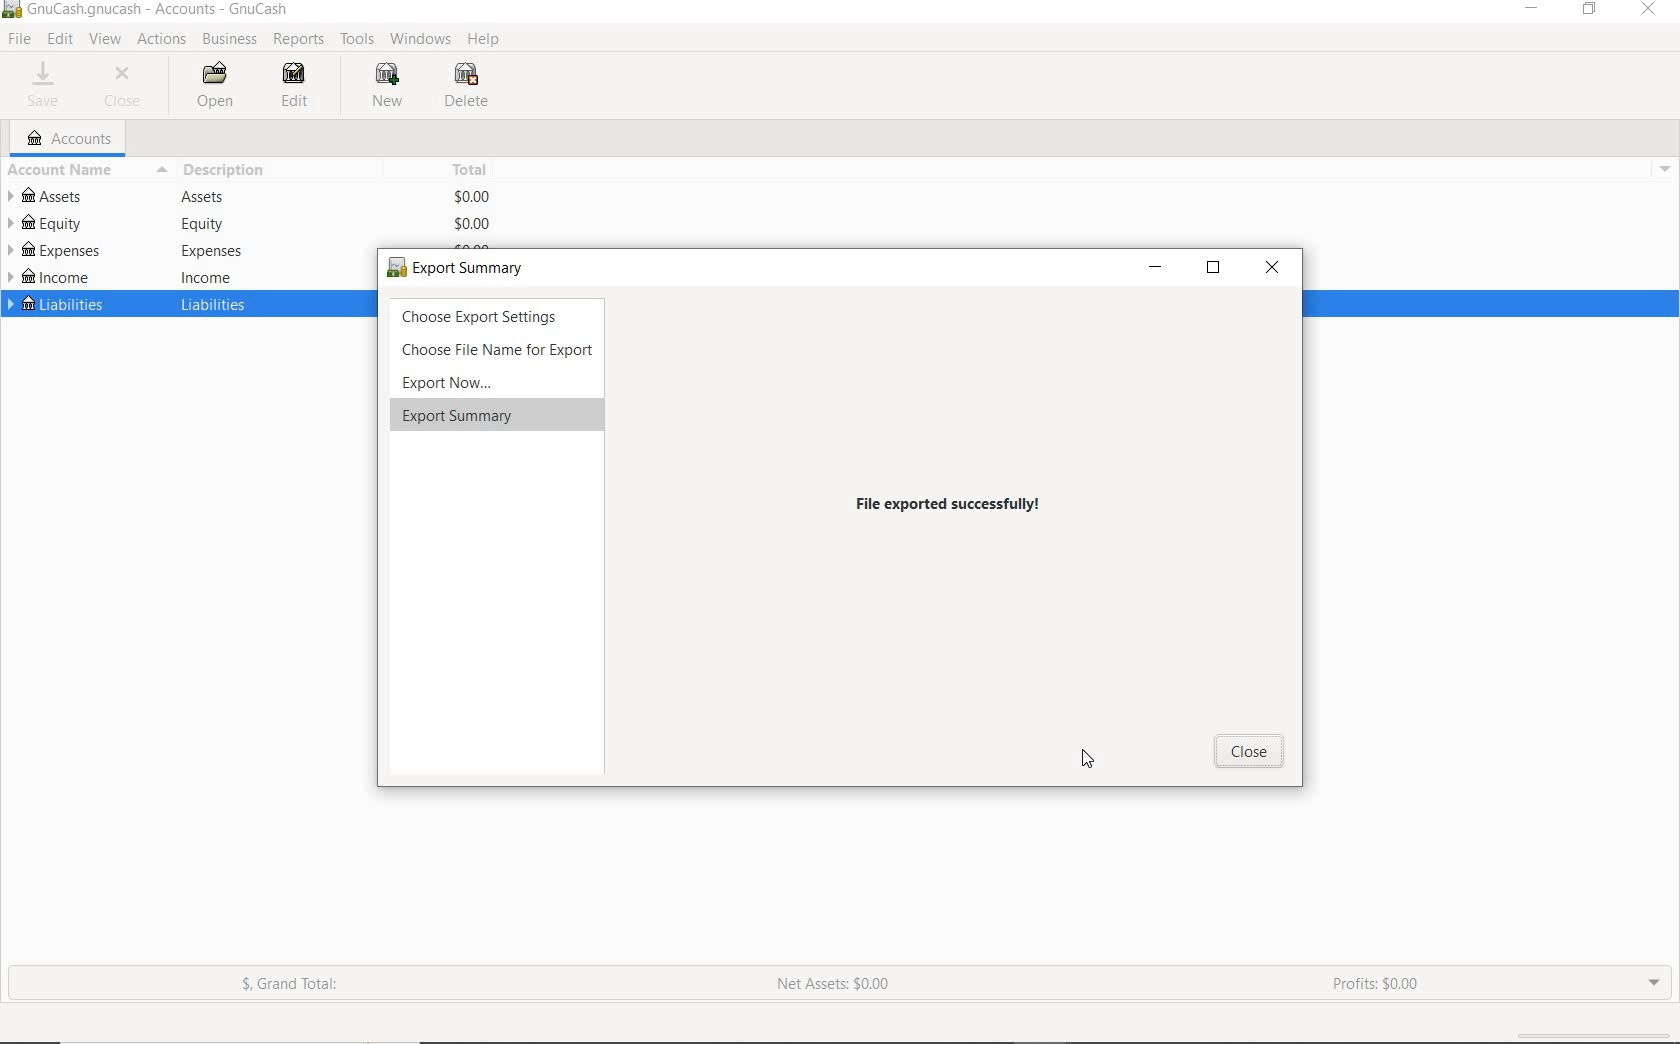 This screenshot has width=1680, height=1044. I want to click on BUSINESS, so click(228, 40).